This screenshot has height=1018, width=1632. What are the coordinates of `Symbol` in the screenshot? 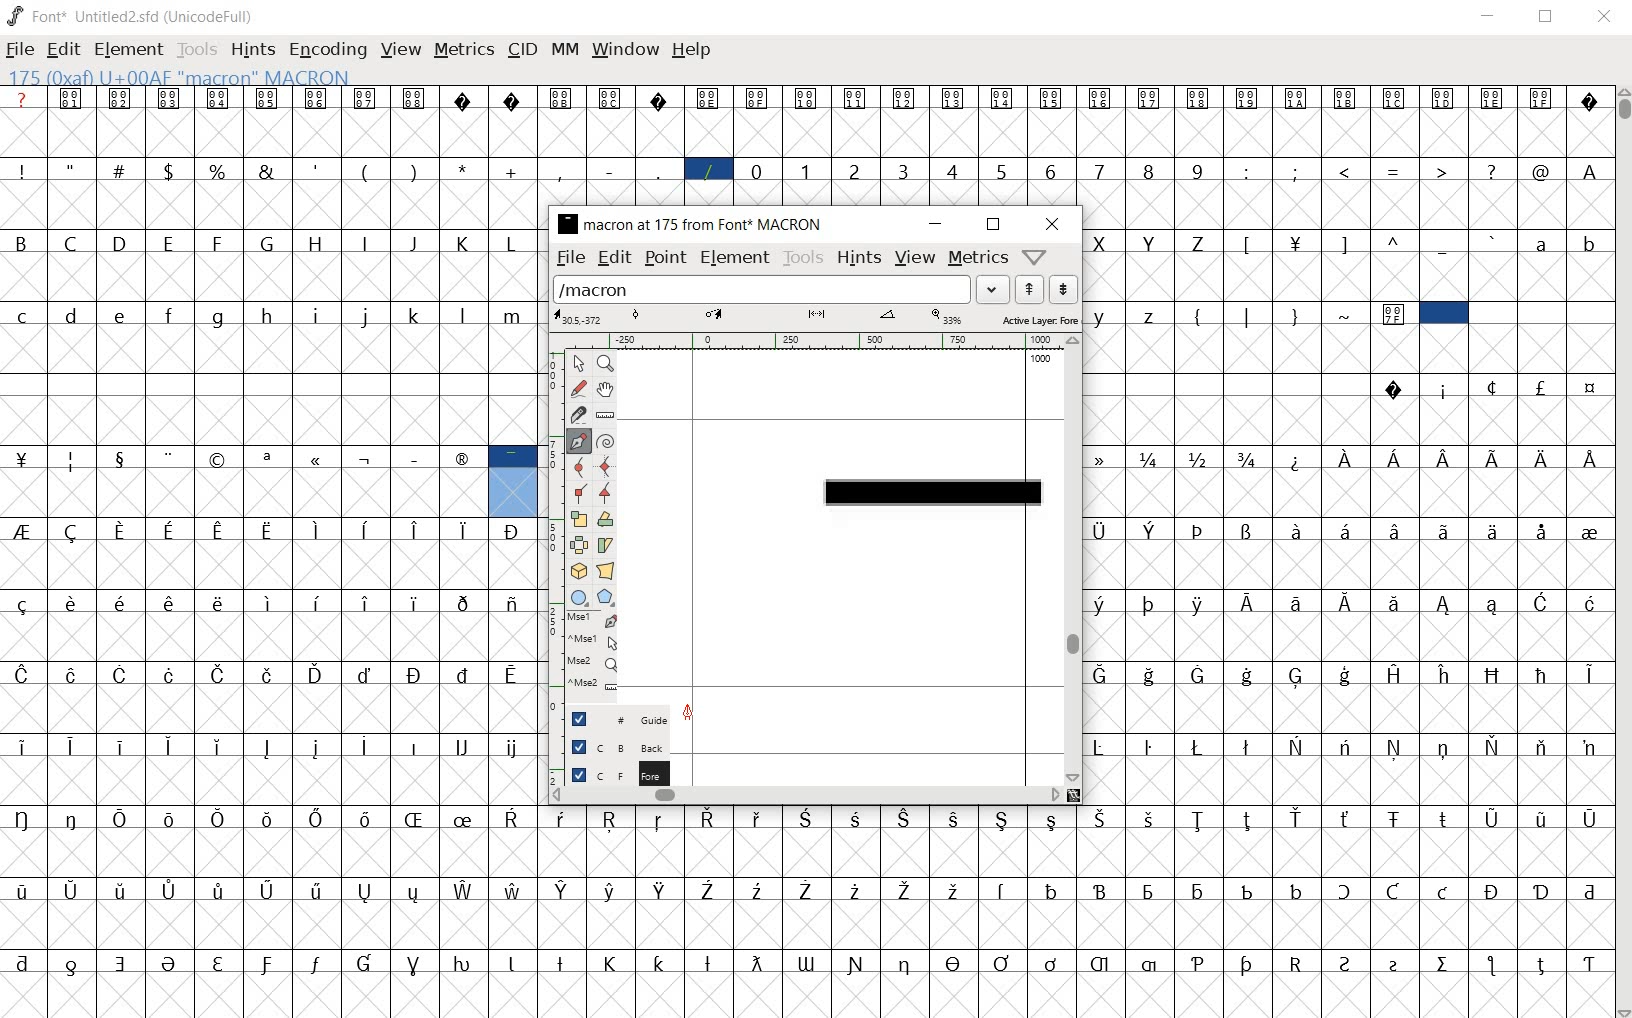 It's located at (1250, 459).